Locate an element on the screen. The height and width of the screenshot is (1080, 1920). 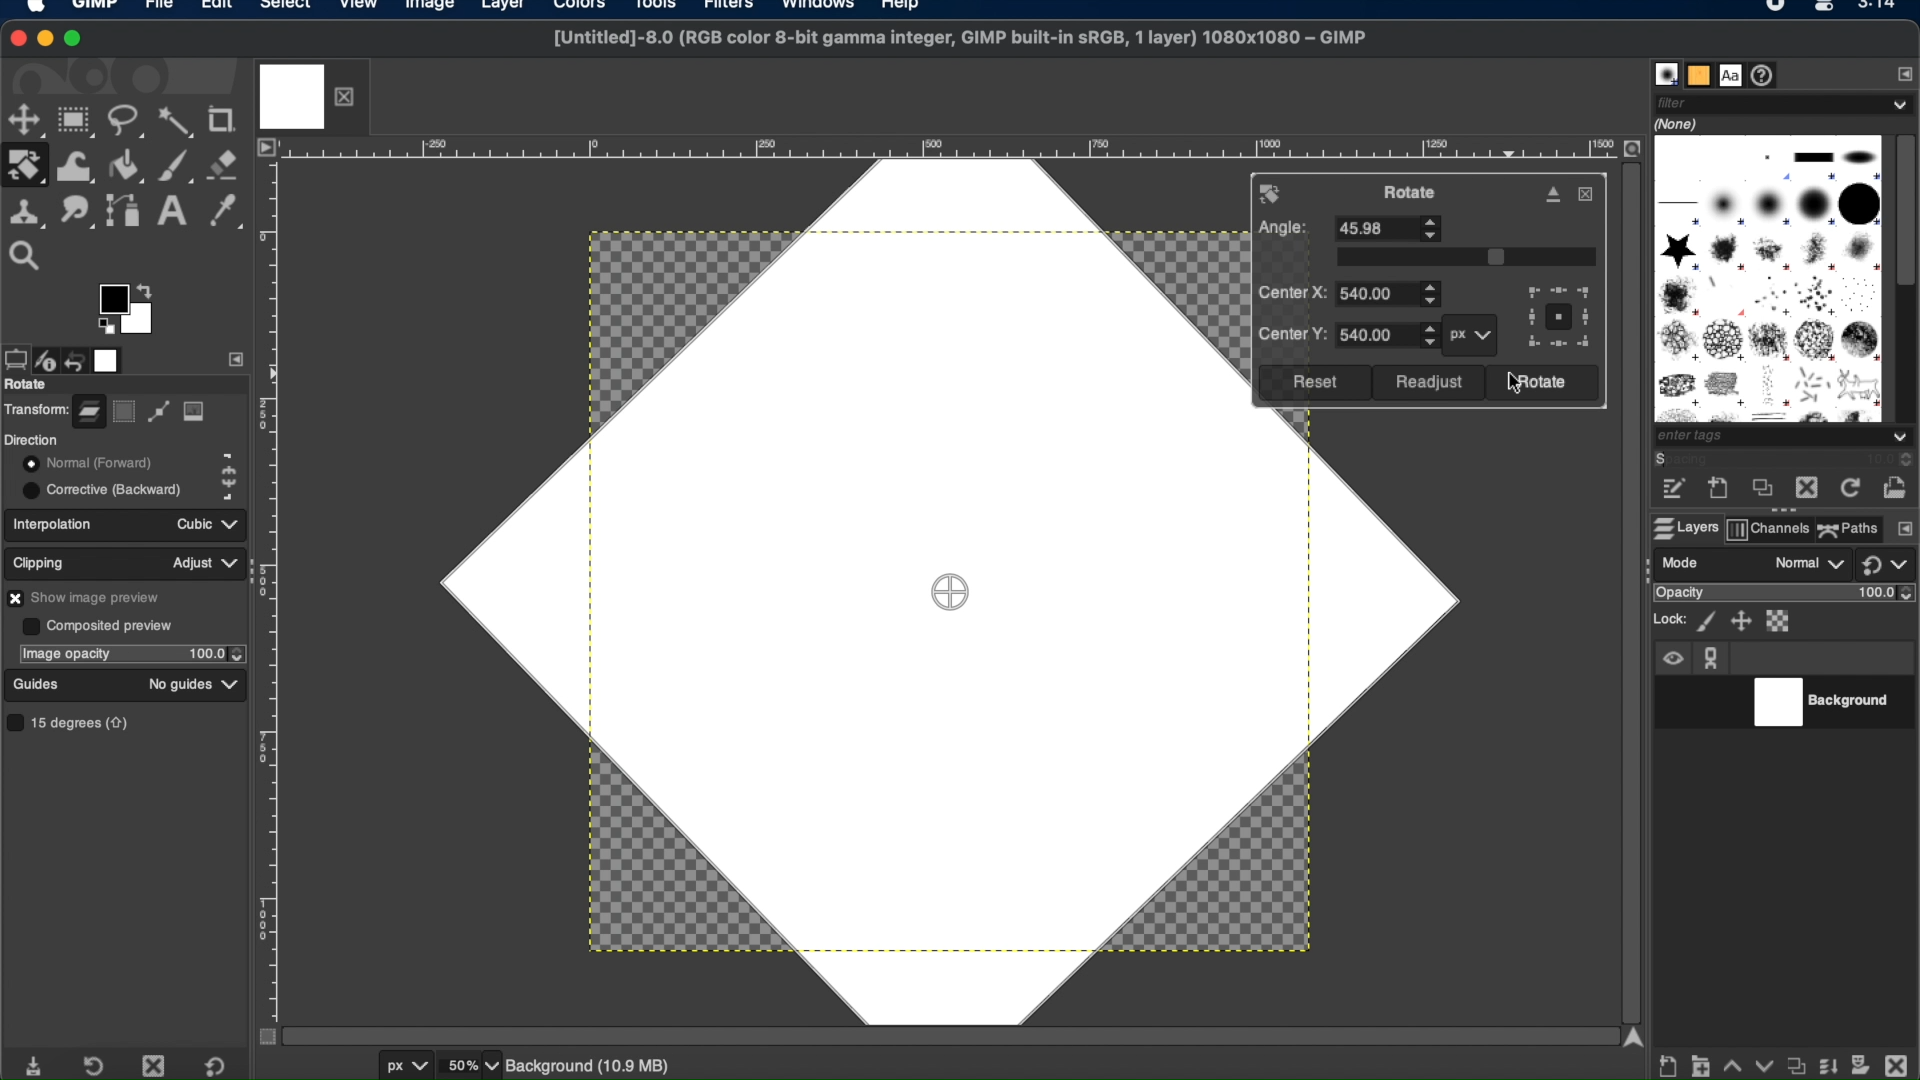
scroll box is located at coordinates (1907, 213).